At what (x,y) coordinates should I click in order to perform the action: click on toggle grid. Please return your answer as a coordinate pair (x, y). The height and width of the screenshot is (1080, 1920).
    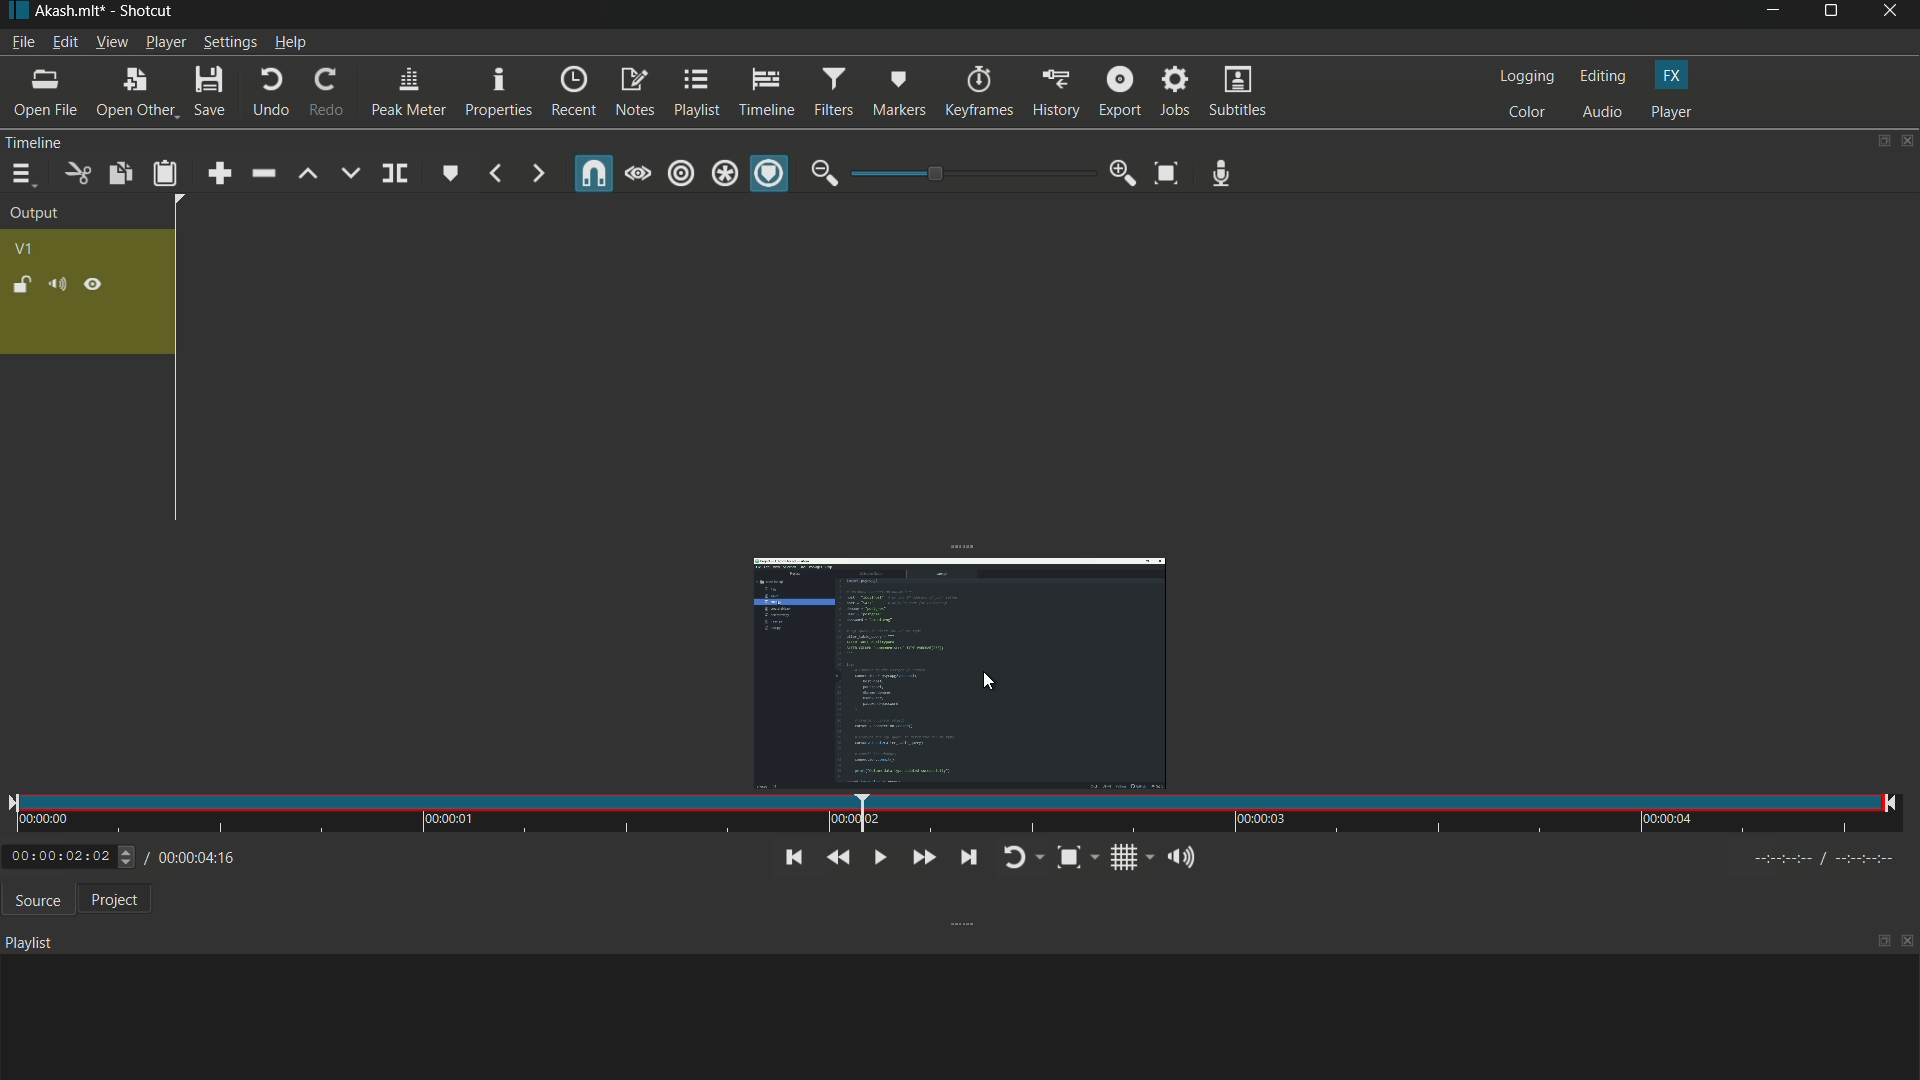
    Looking at the image, I should click on (1130, 857).